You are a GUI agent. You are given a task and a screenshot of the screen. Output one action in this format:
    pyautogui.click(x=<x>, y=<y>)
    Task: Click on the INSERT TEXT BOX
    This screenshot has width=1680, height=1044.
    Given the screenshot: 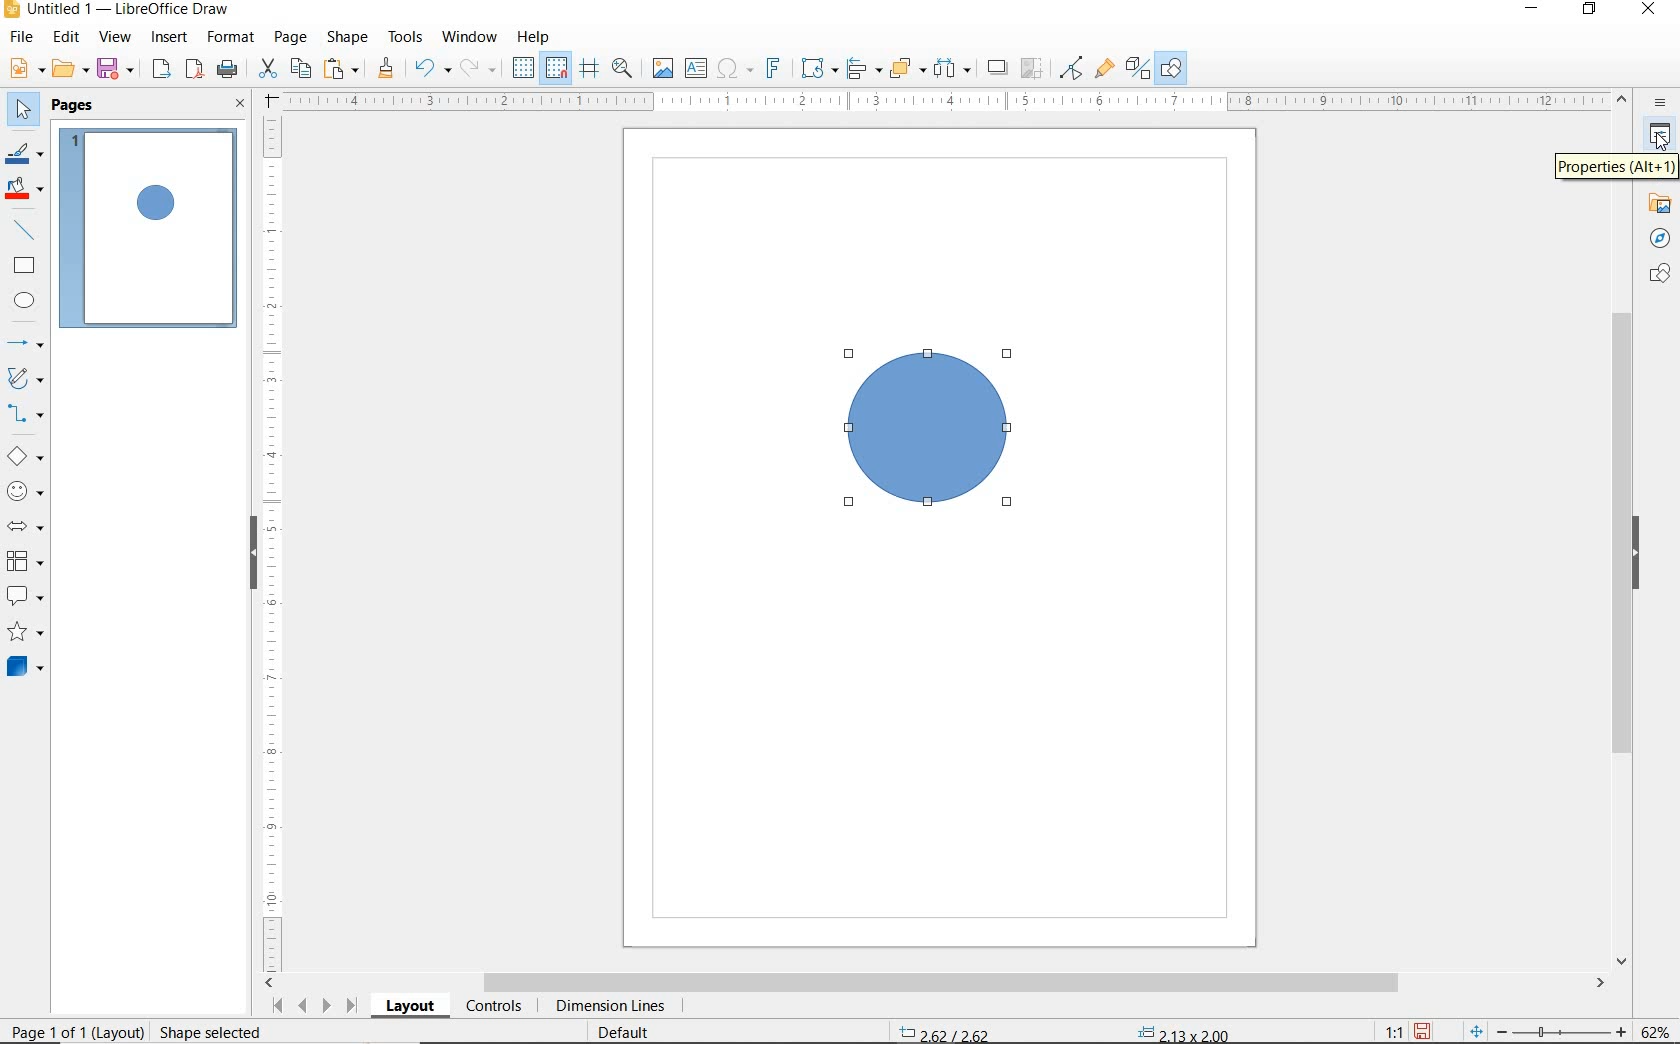 What is the action you would take?
    pyautogui.click(x=695, y=68)
    